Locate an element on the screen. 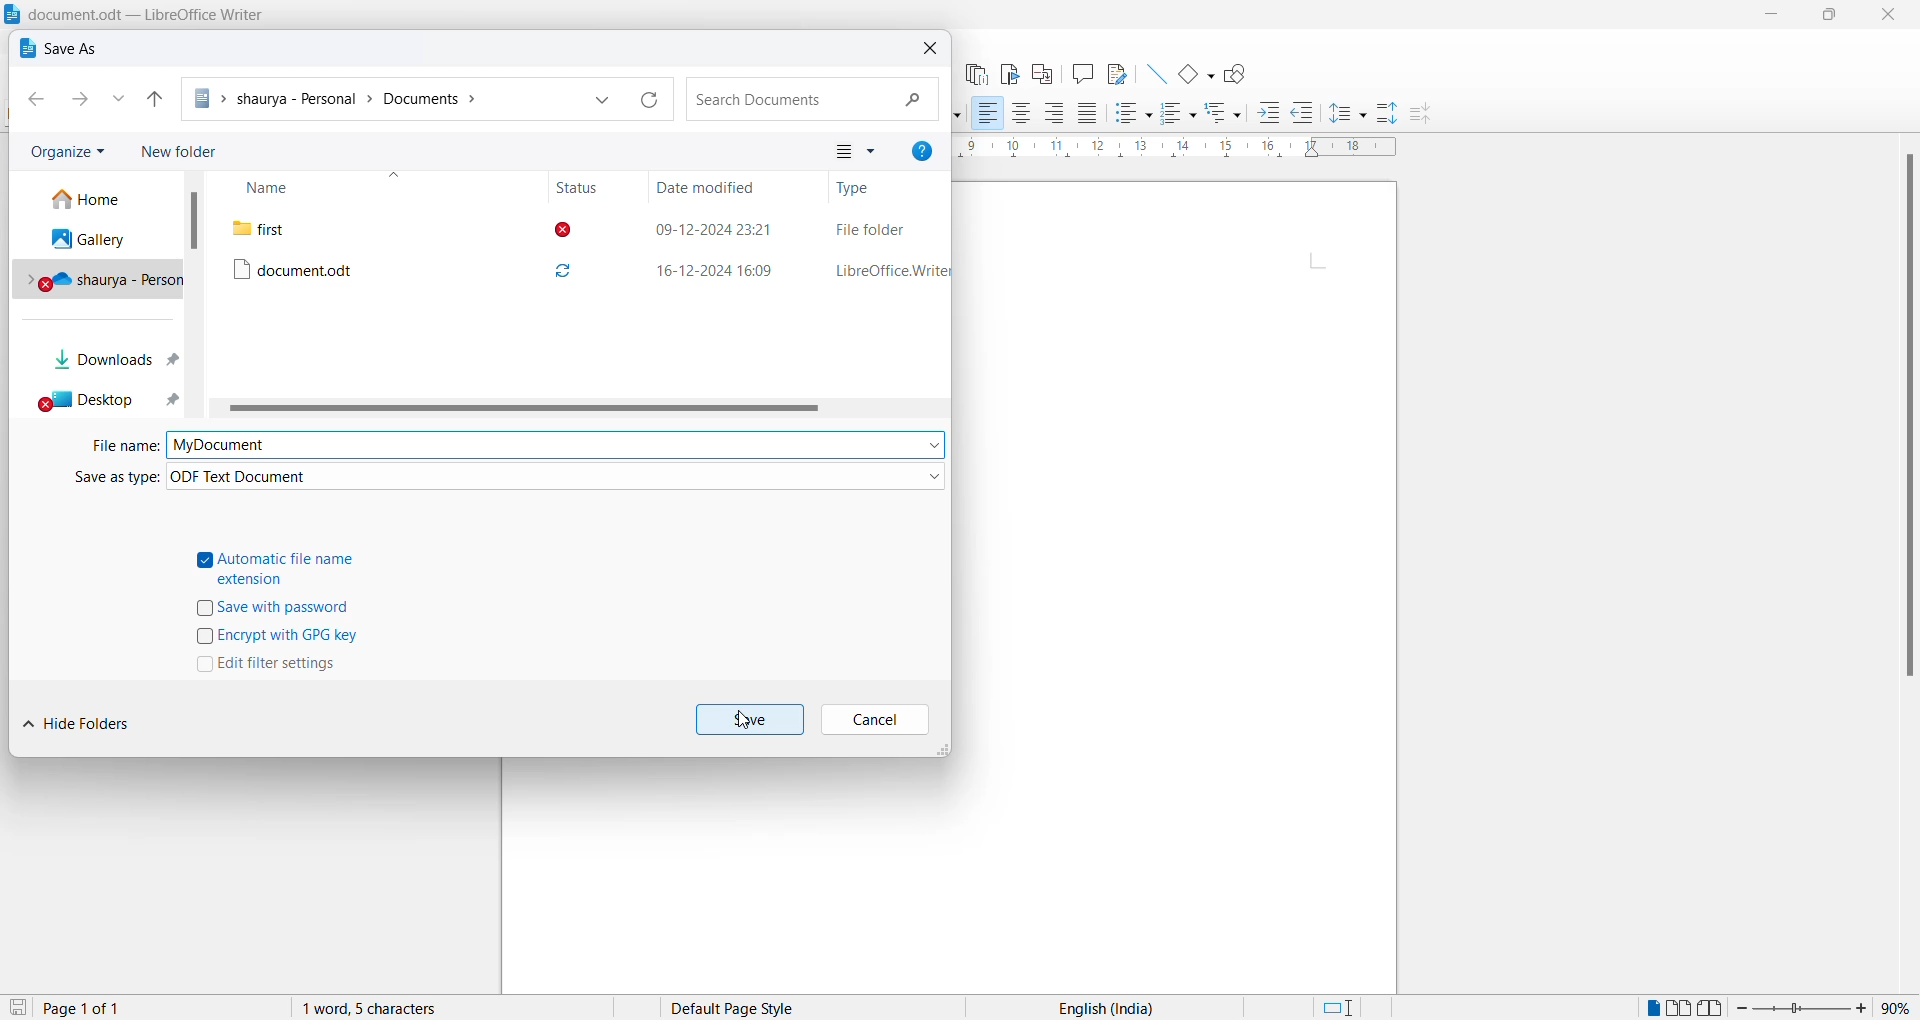 Image resolution: width=1920 pixels, height=1020 pixels. standard selection is located at coordinates (1345, 1008).